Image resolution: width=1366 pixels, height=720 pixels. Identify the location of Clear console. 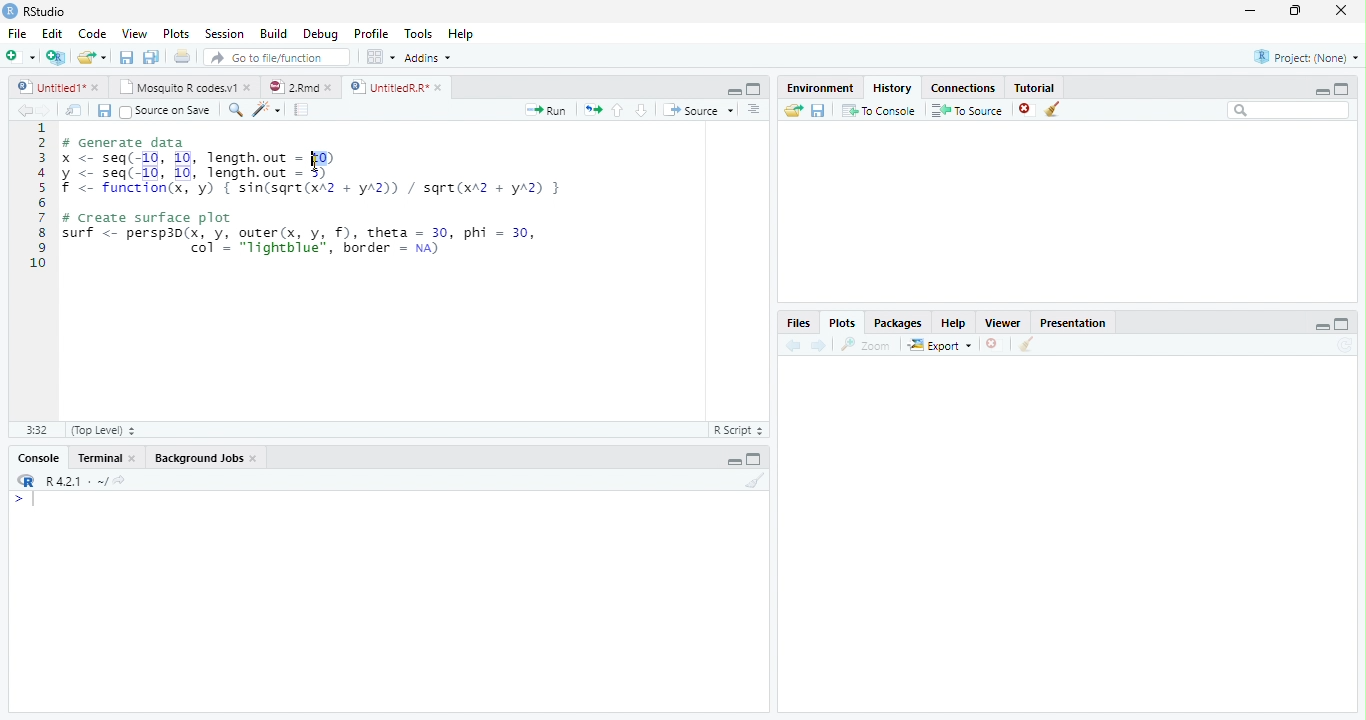
(756, 480).